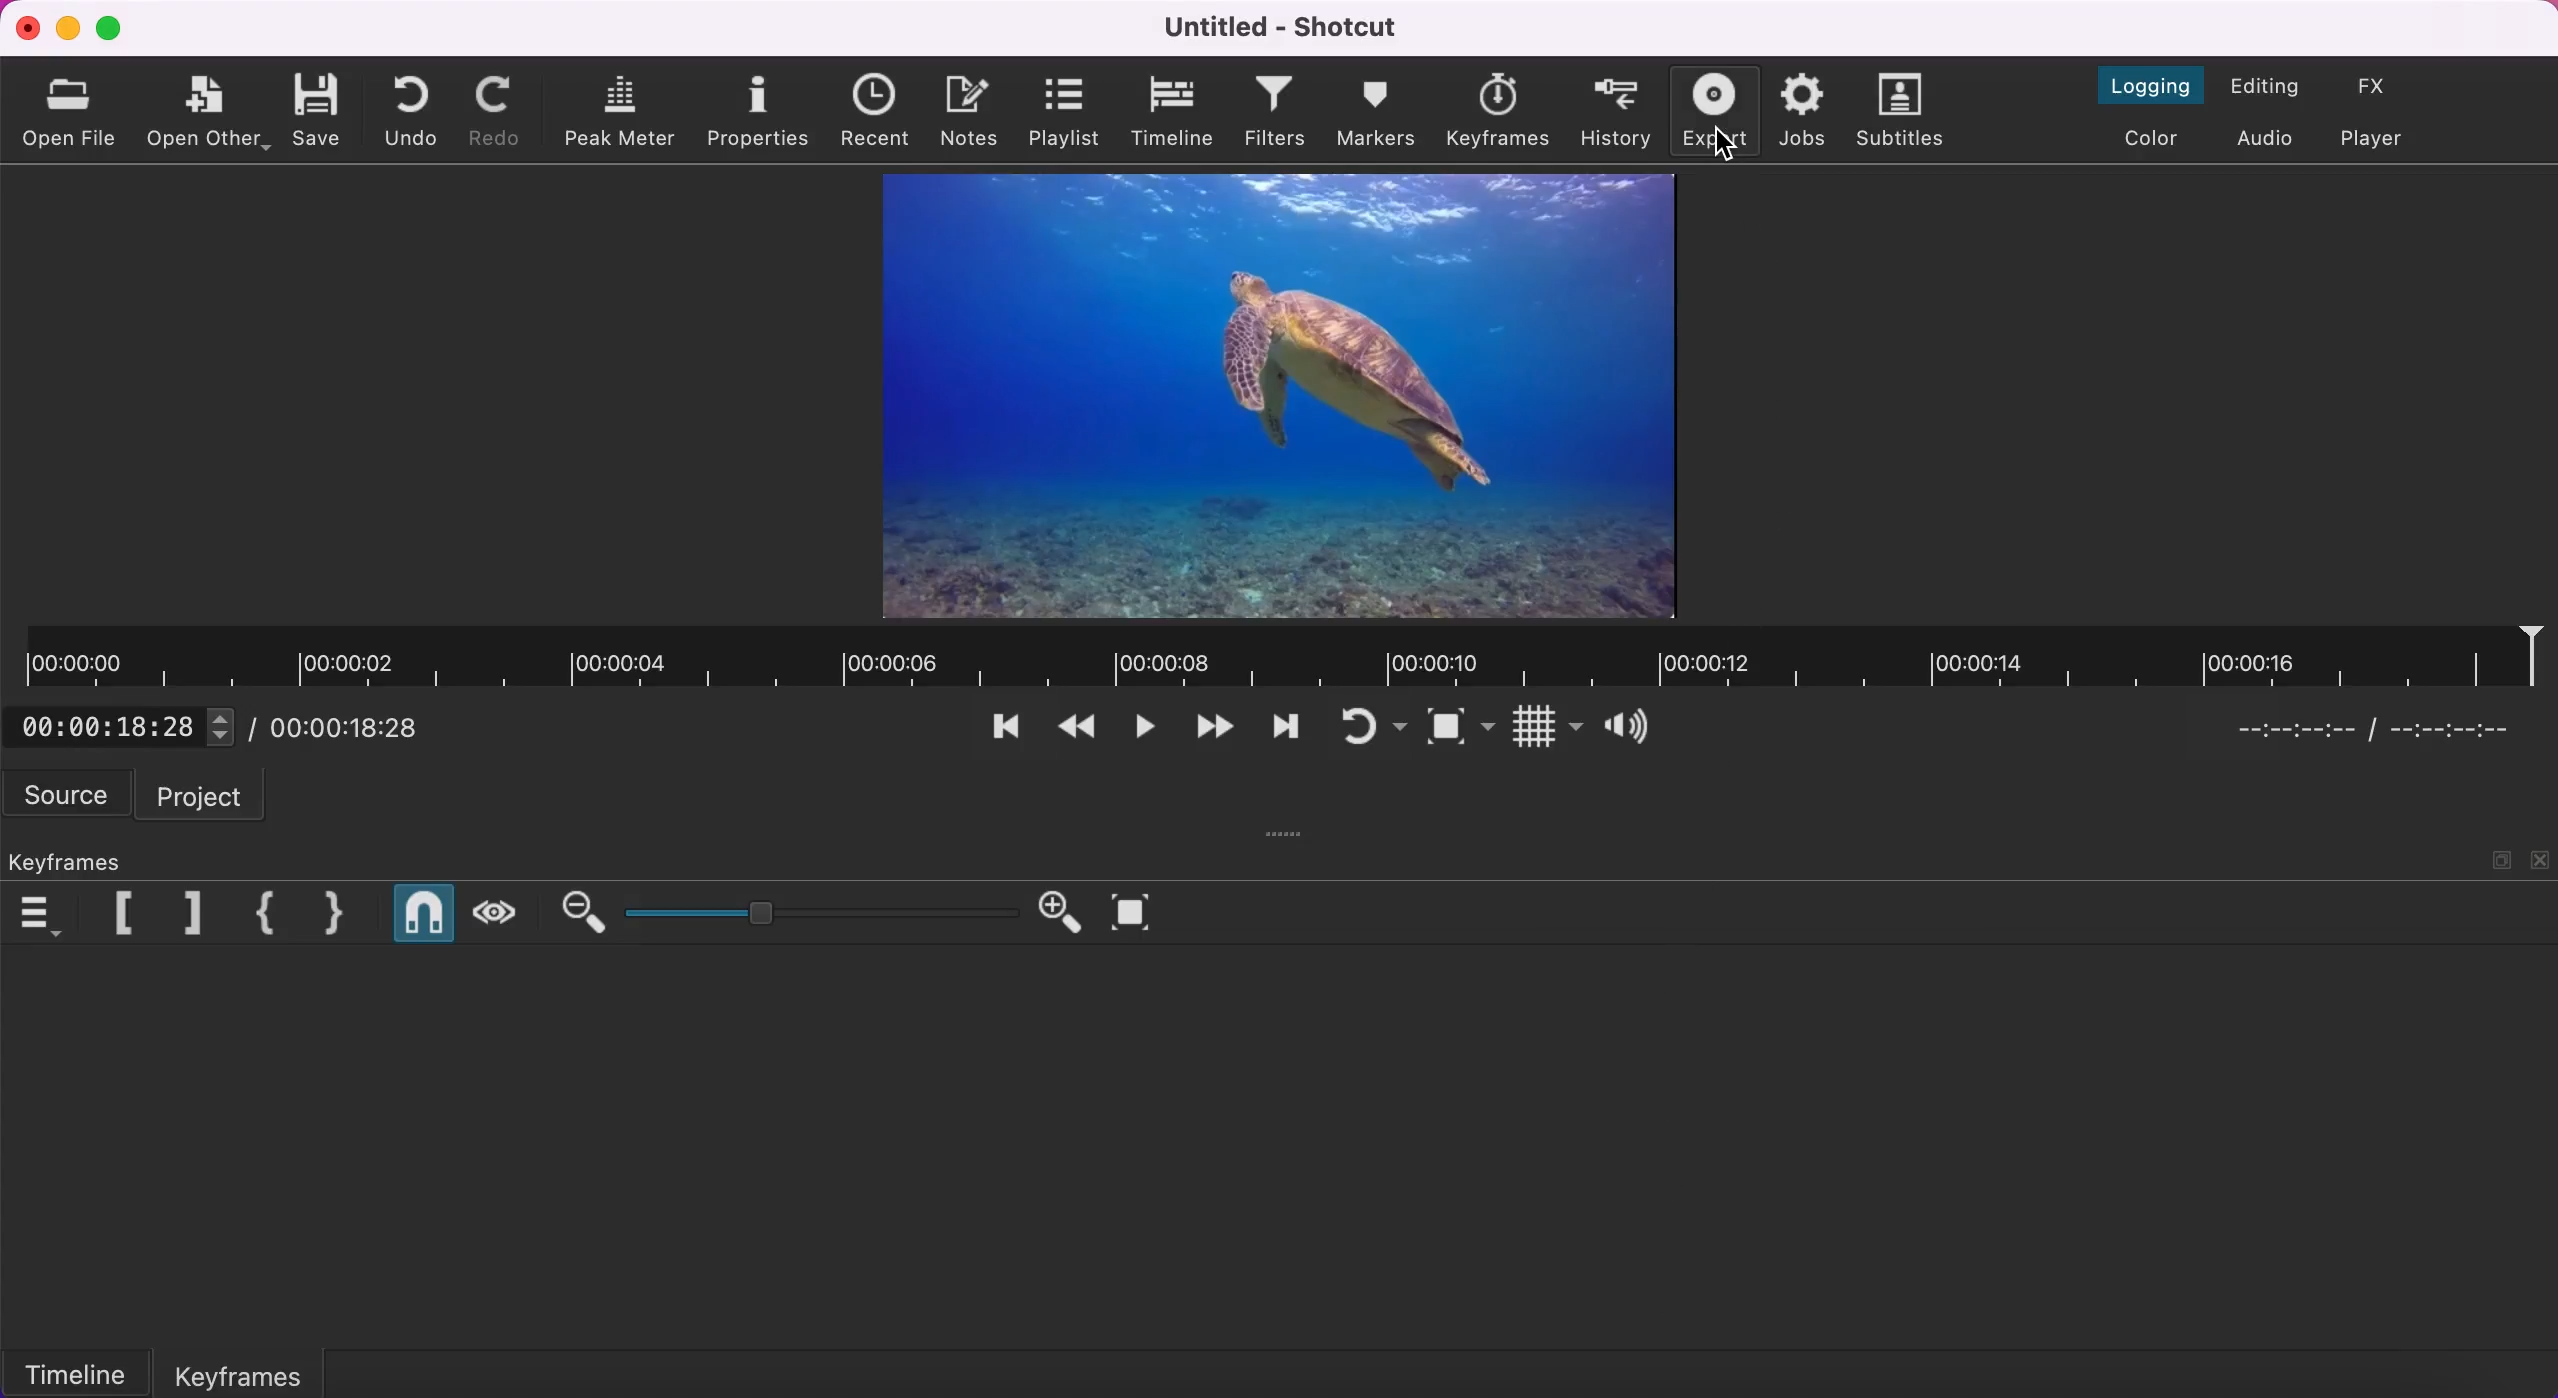  I want to click on close controls, so click(2542, 852).